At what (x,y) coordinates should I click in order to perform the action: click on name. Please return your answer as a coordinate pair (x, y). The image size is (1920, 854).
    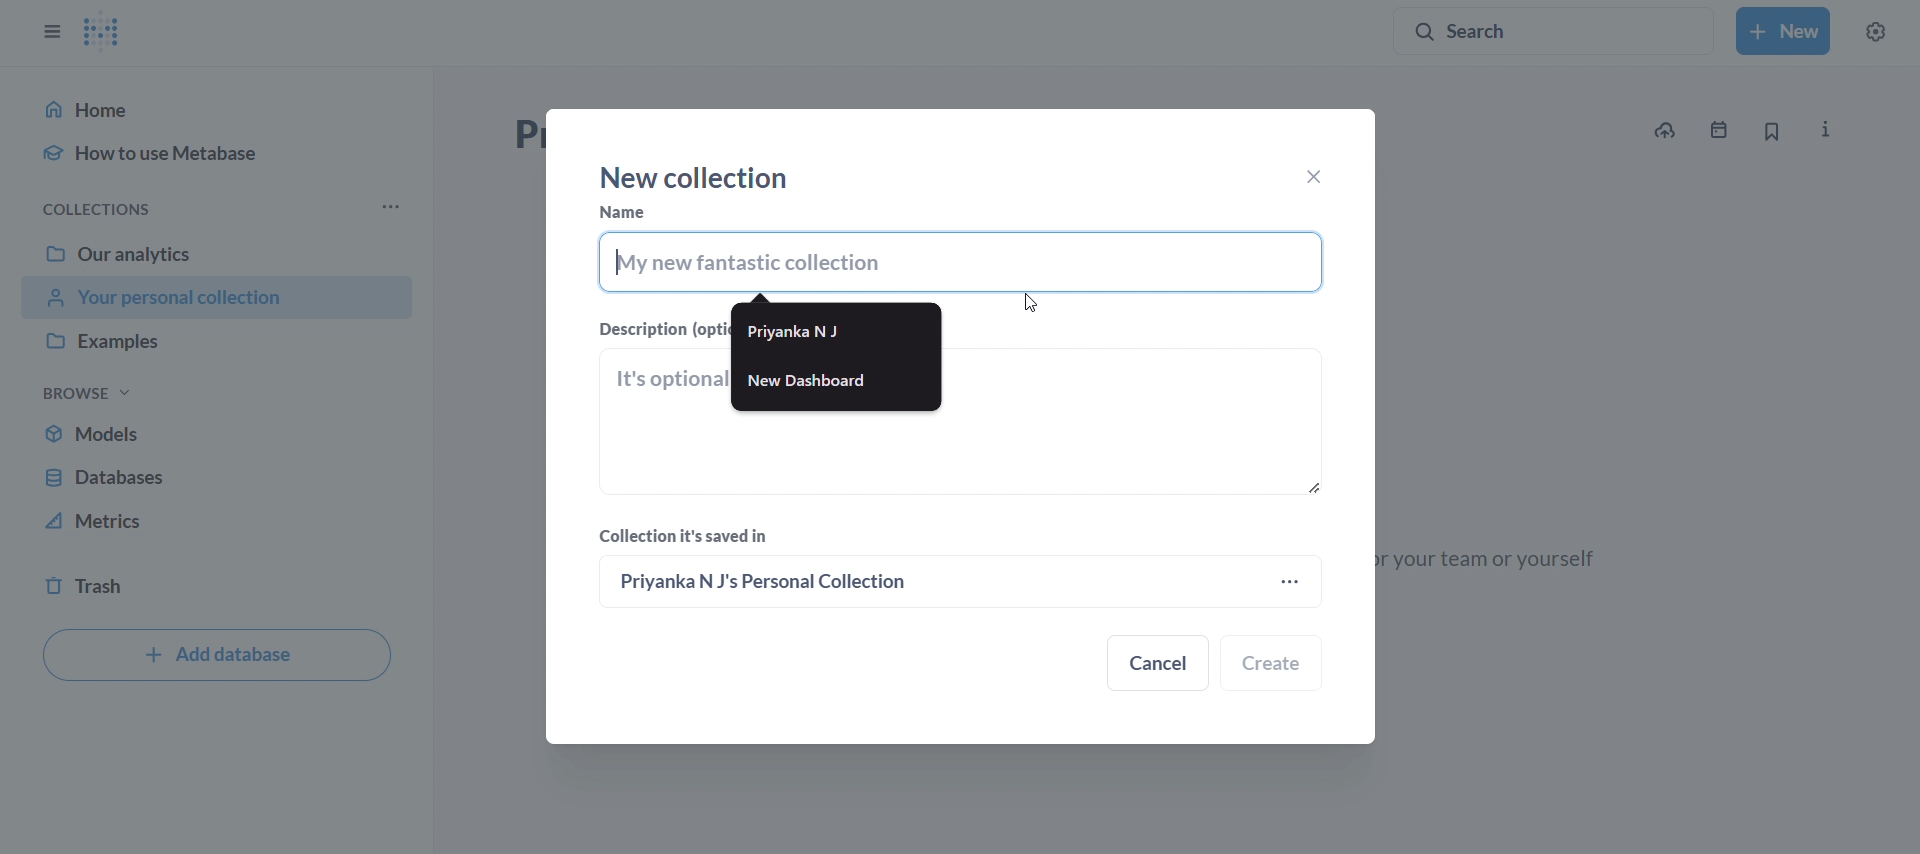
    Looking at the image, I should click on (622, 212).